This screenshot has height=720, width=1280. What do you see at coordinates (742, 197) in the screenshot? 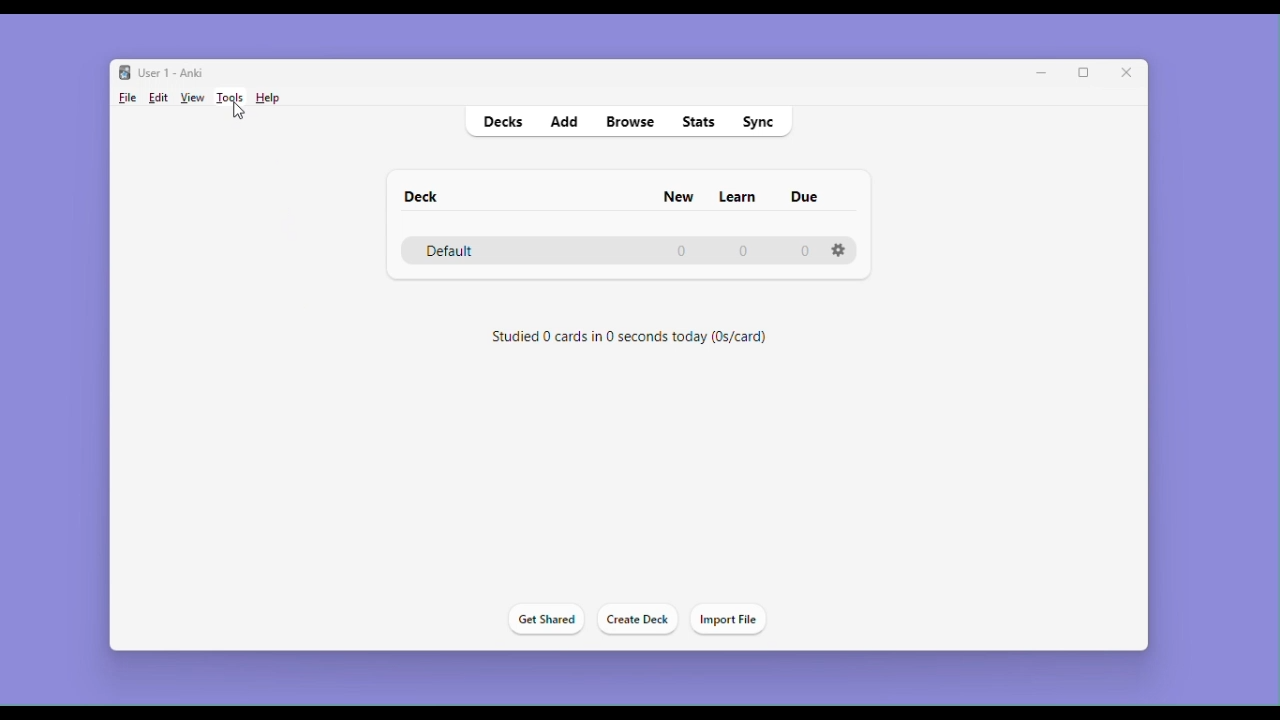
I see `Learn ` at bounding box center [742, 197].